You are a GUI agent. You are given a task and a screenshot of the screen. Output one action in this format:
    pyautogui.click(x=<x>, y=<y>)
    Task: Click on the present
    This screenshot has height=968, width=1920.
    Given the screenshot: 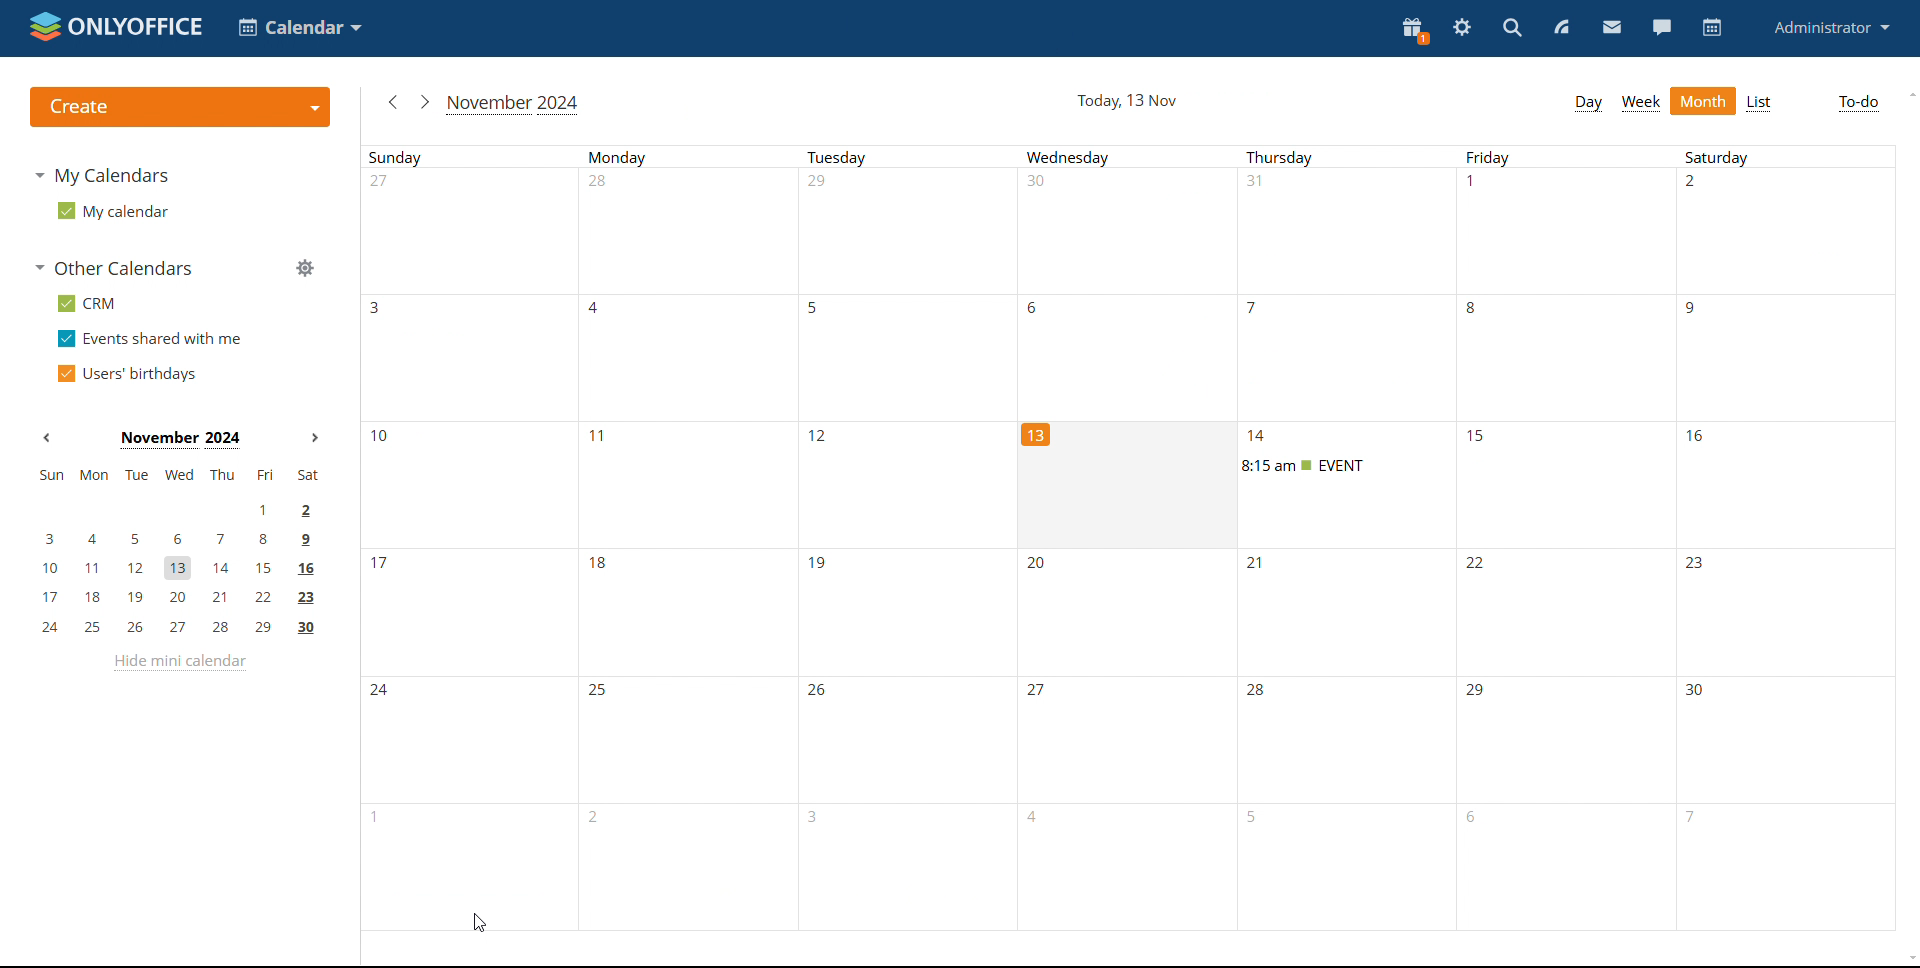 What is the action you would take?
    pyautogui.click(x=1413, y=32)
    